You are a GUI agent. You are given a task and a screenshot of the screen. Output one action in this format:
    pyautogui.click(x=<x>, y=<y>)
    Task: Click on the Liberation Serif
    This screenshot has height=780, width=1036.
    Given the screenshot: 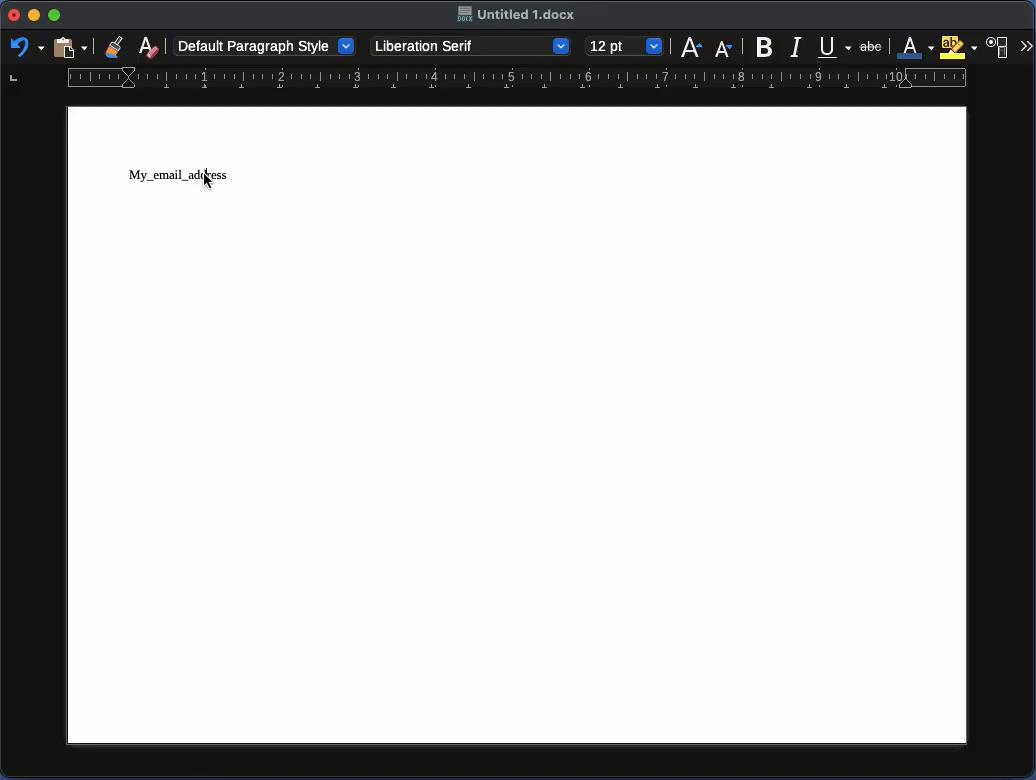 What is the action you would take?
    pyautogui.click(x=472, y=46)
    